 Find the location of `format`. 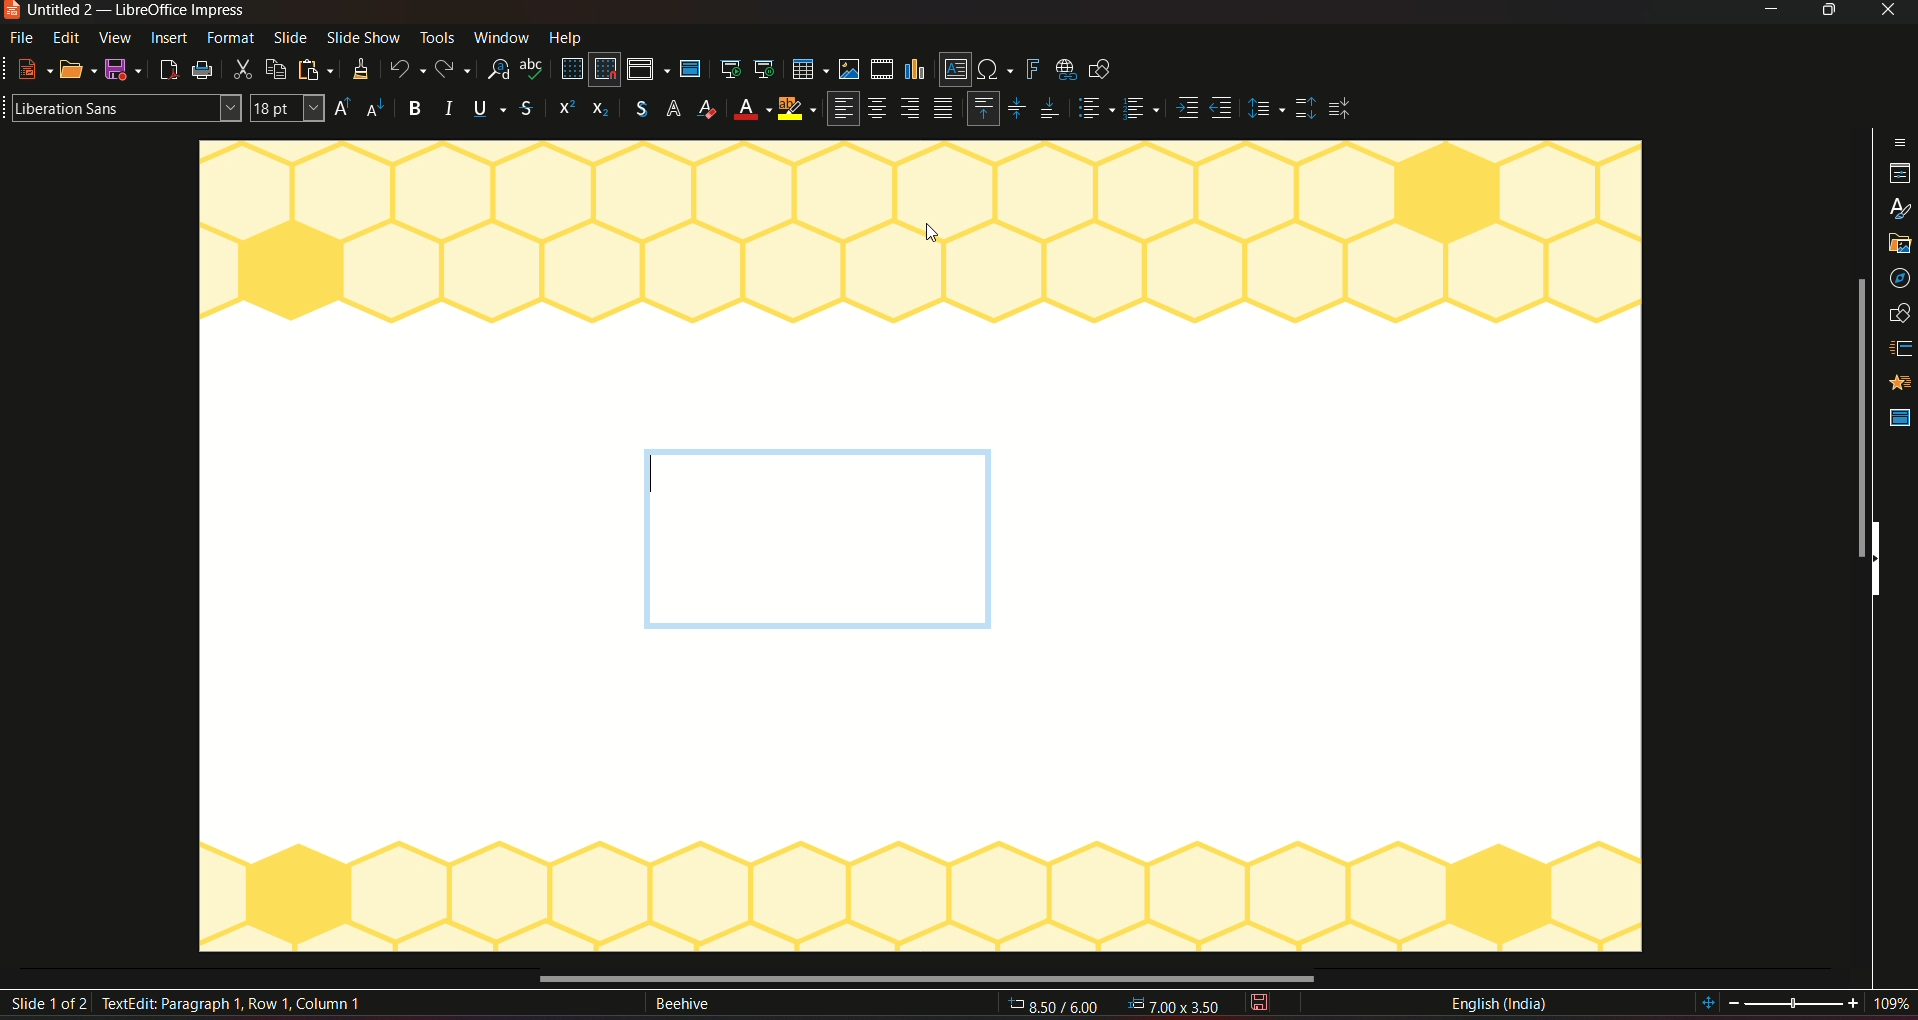

format is located at coordinates (231, 38).